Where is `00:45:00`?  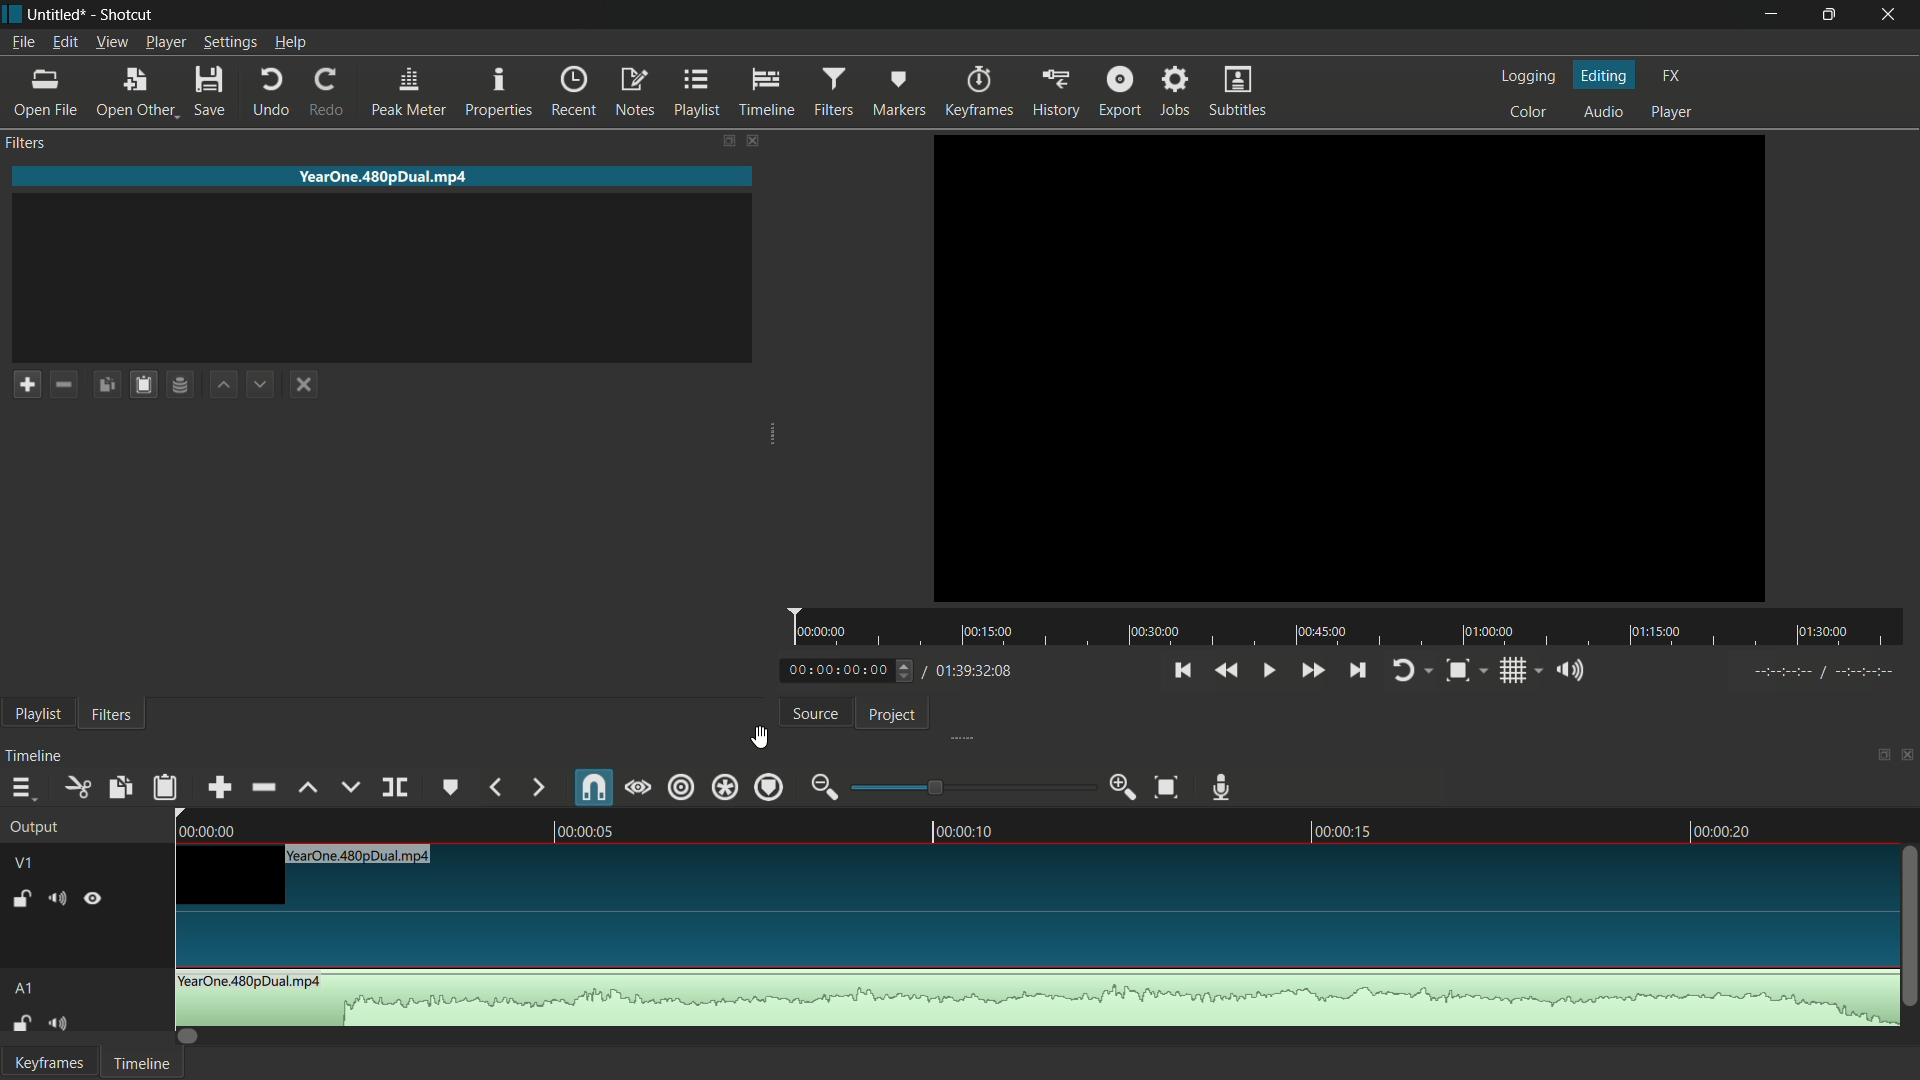
00:45:00 is located at coordinates (1319, 632).